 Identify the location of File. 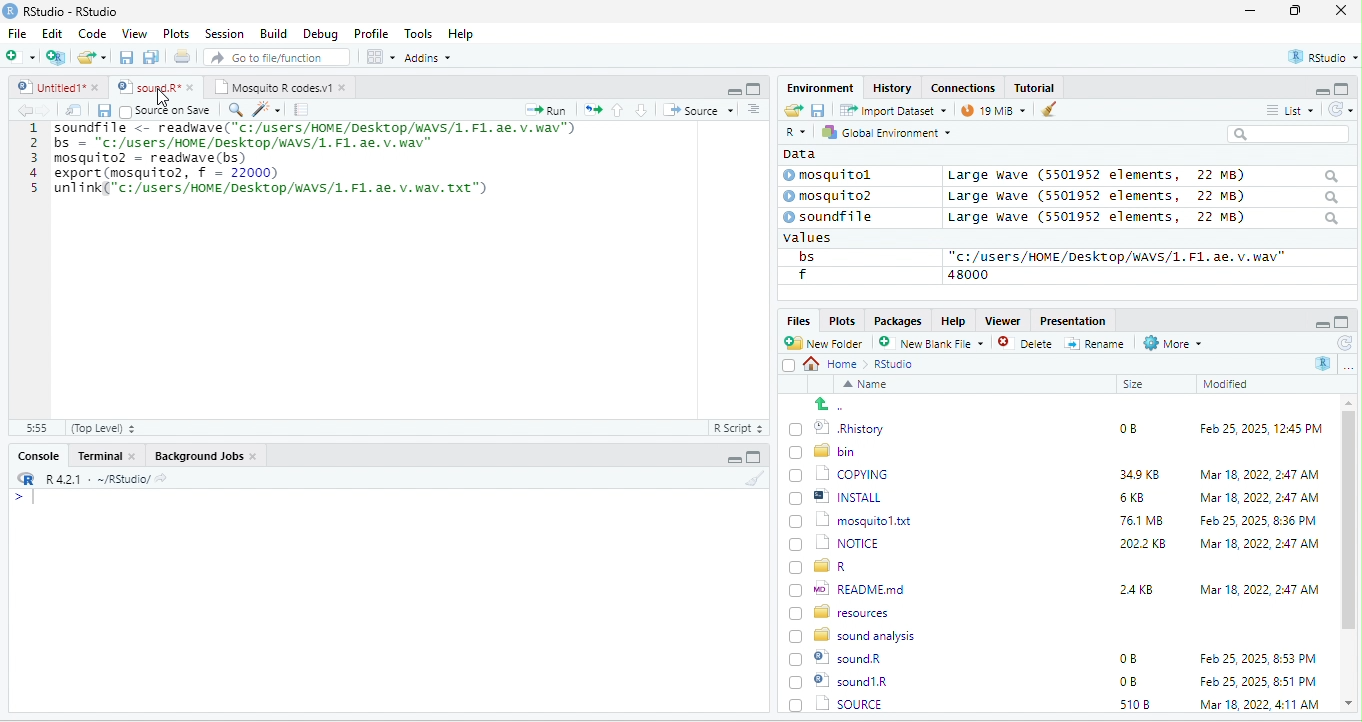
(17, 33).